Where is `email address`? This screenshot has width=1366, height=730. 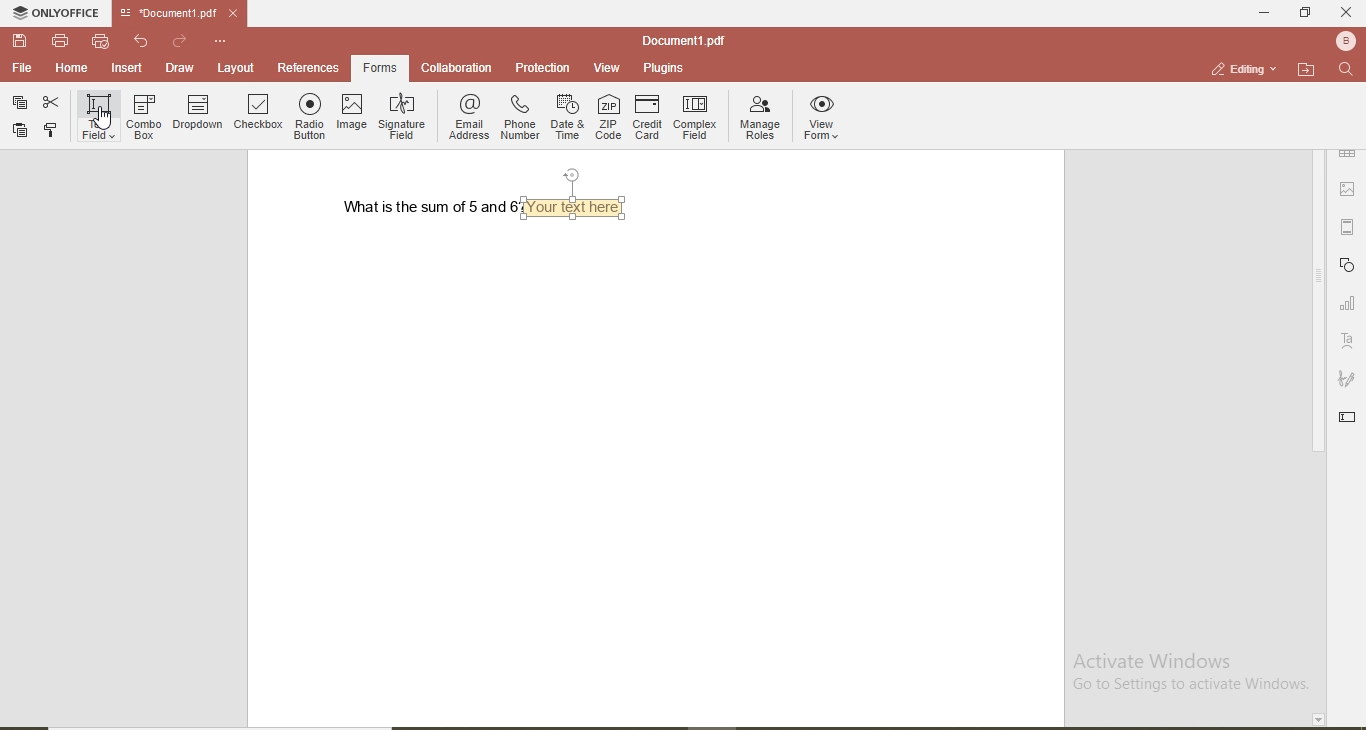 email address is located at coordinates (463, 118).